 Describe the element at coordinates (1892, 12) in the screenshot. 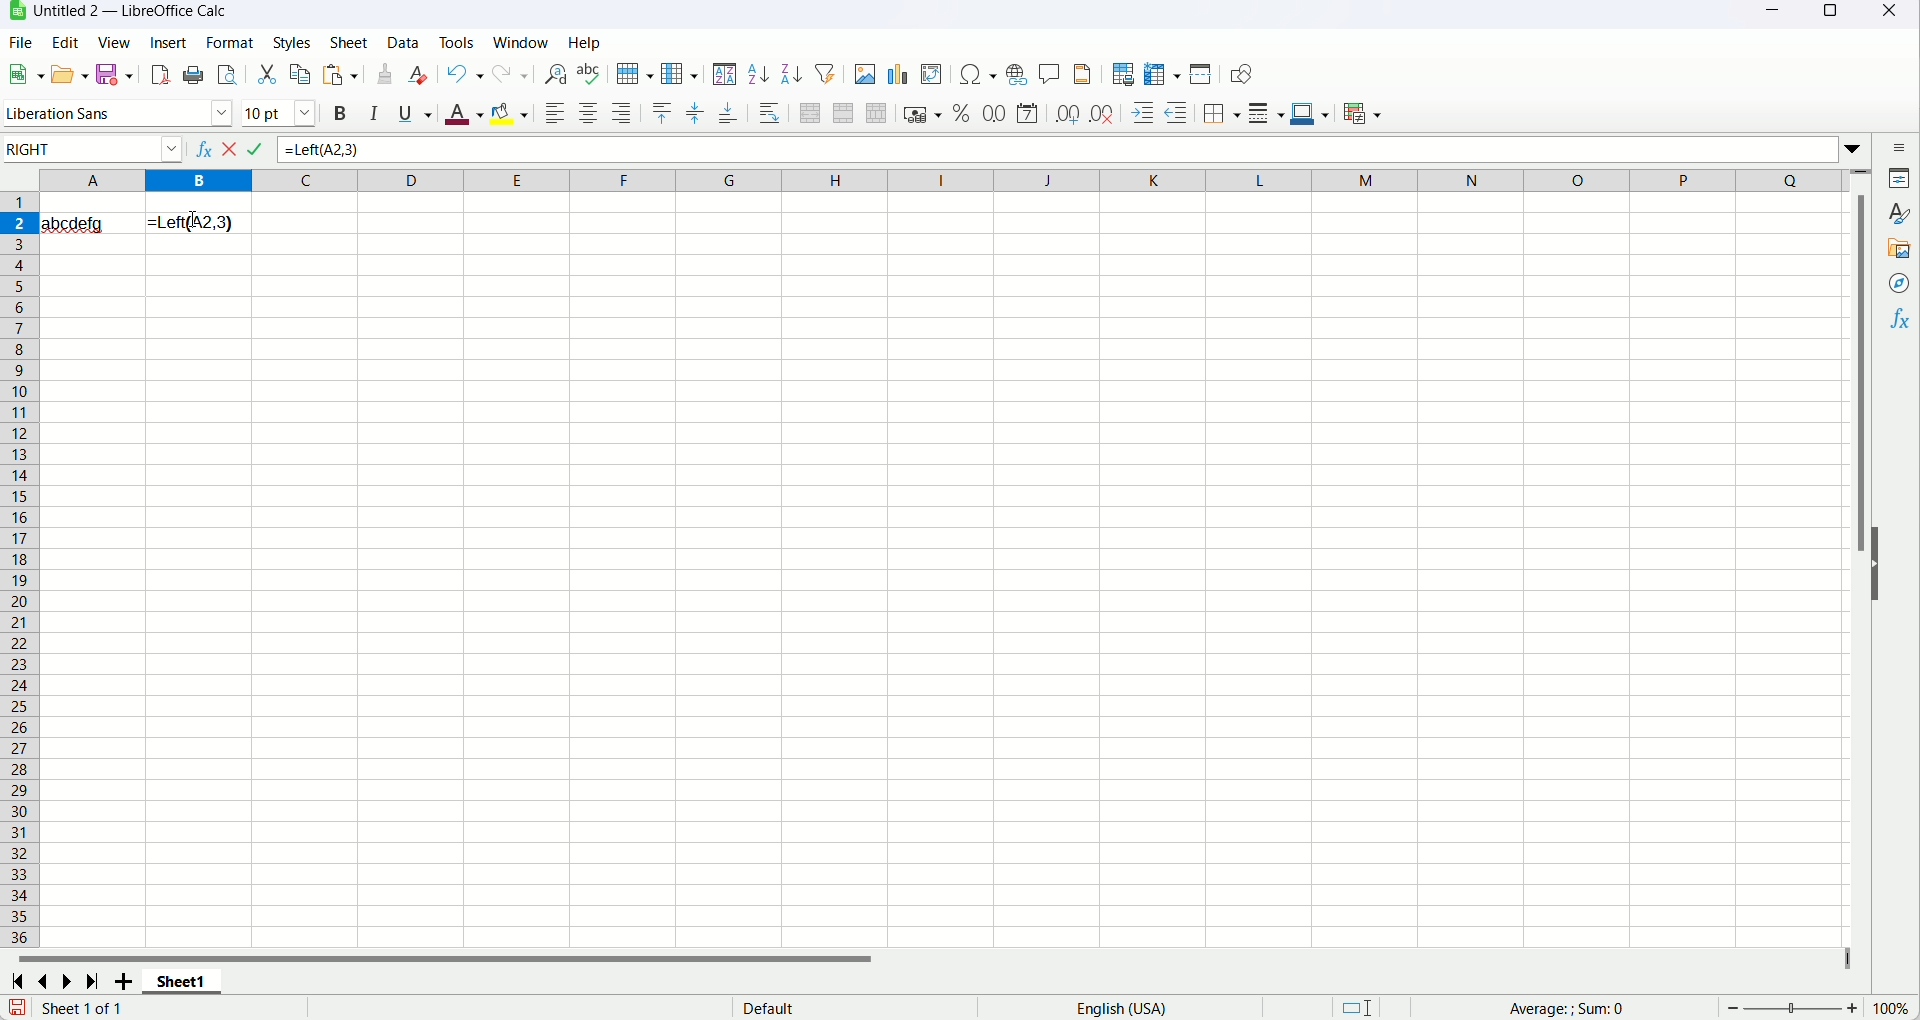

I see `close` at that location.